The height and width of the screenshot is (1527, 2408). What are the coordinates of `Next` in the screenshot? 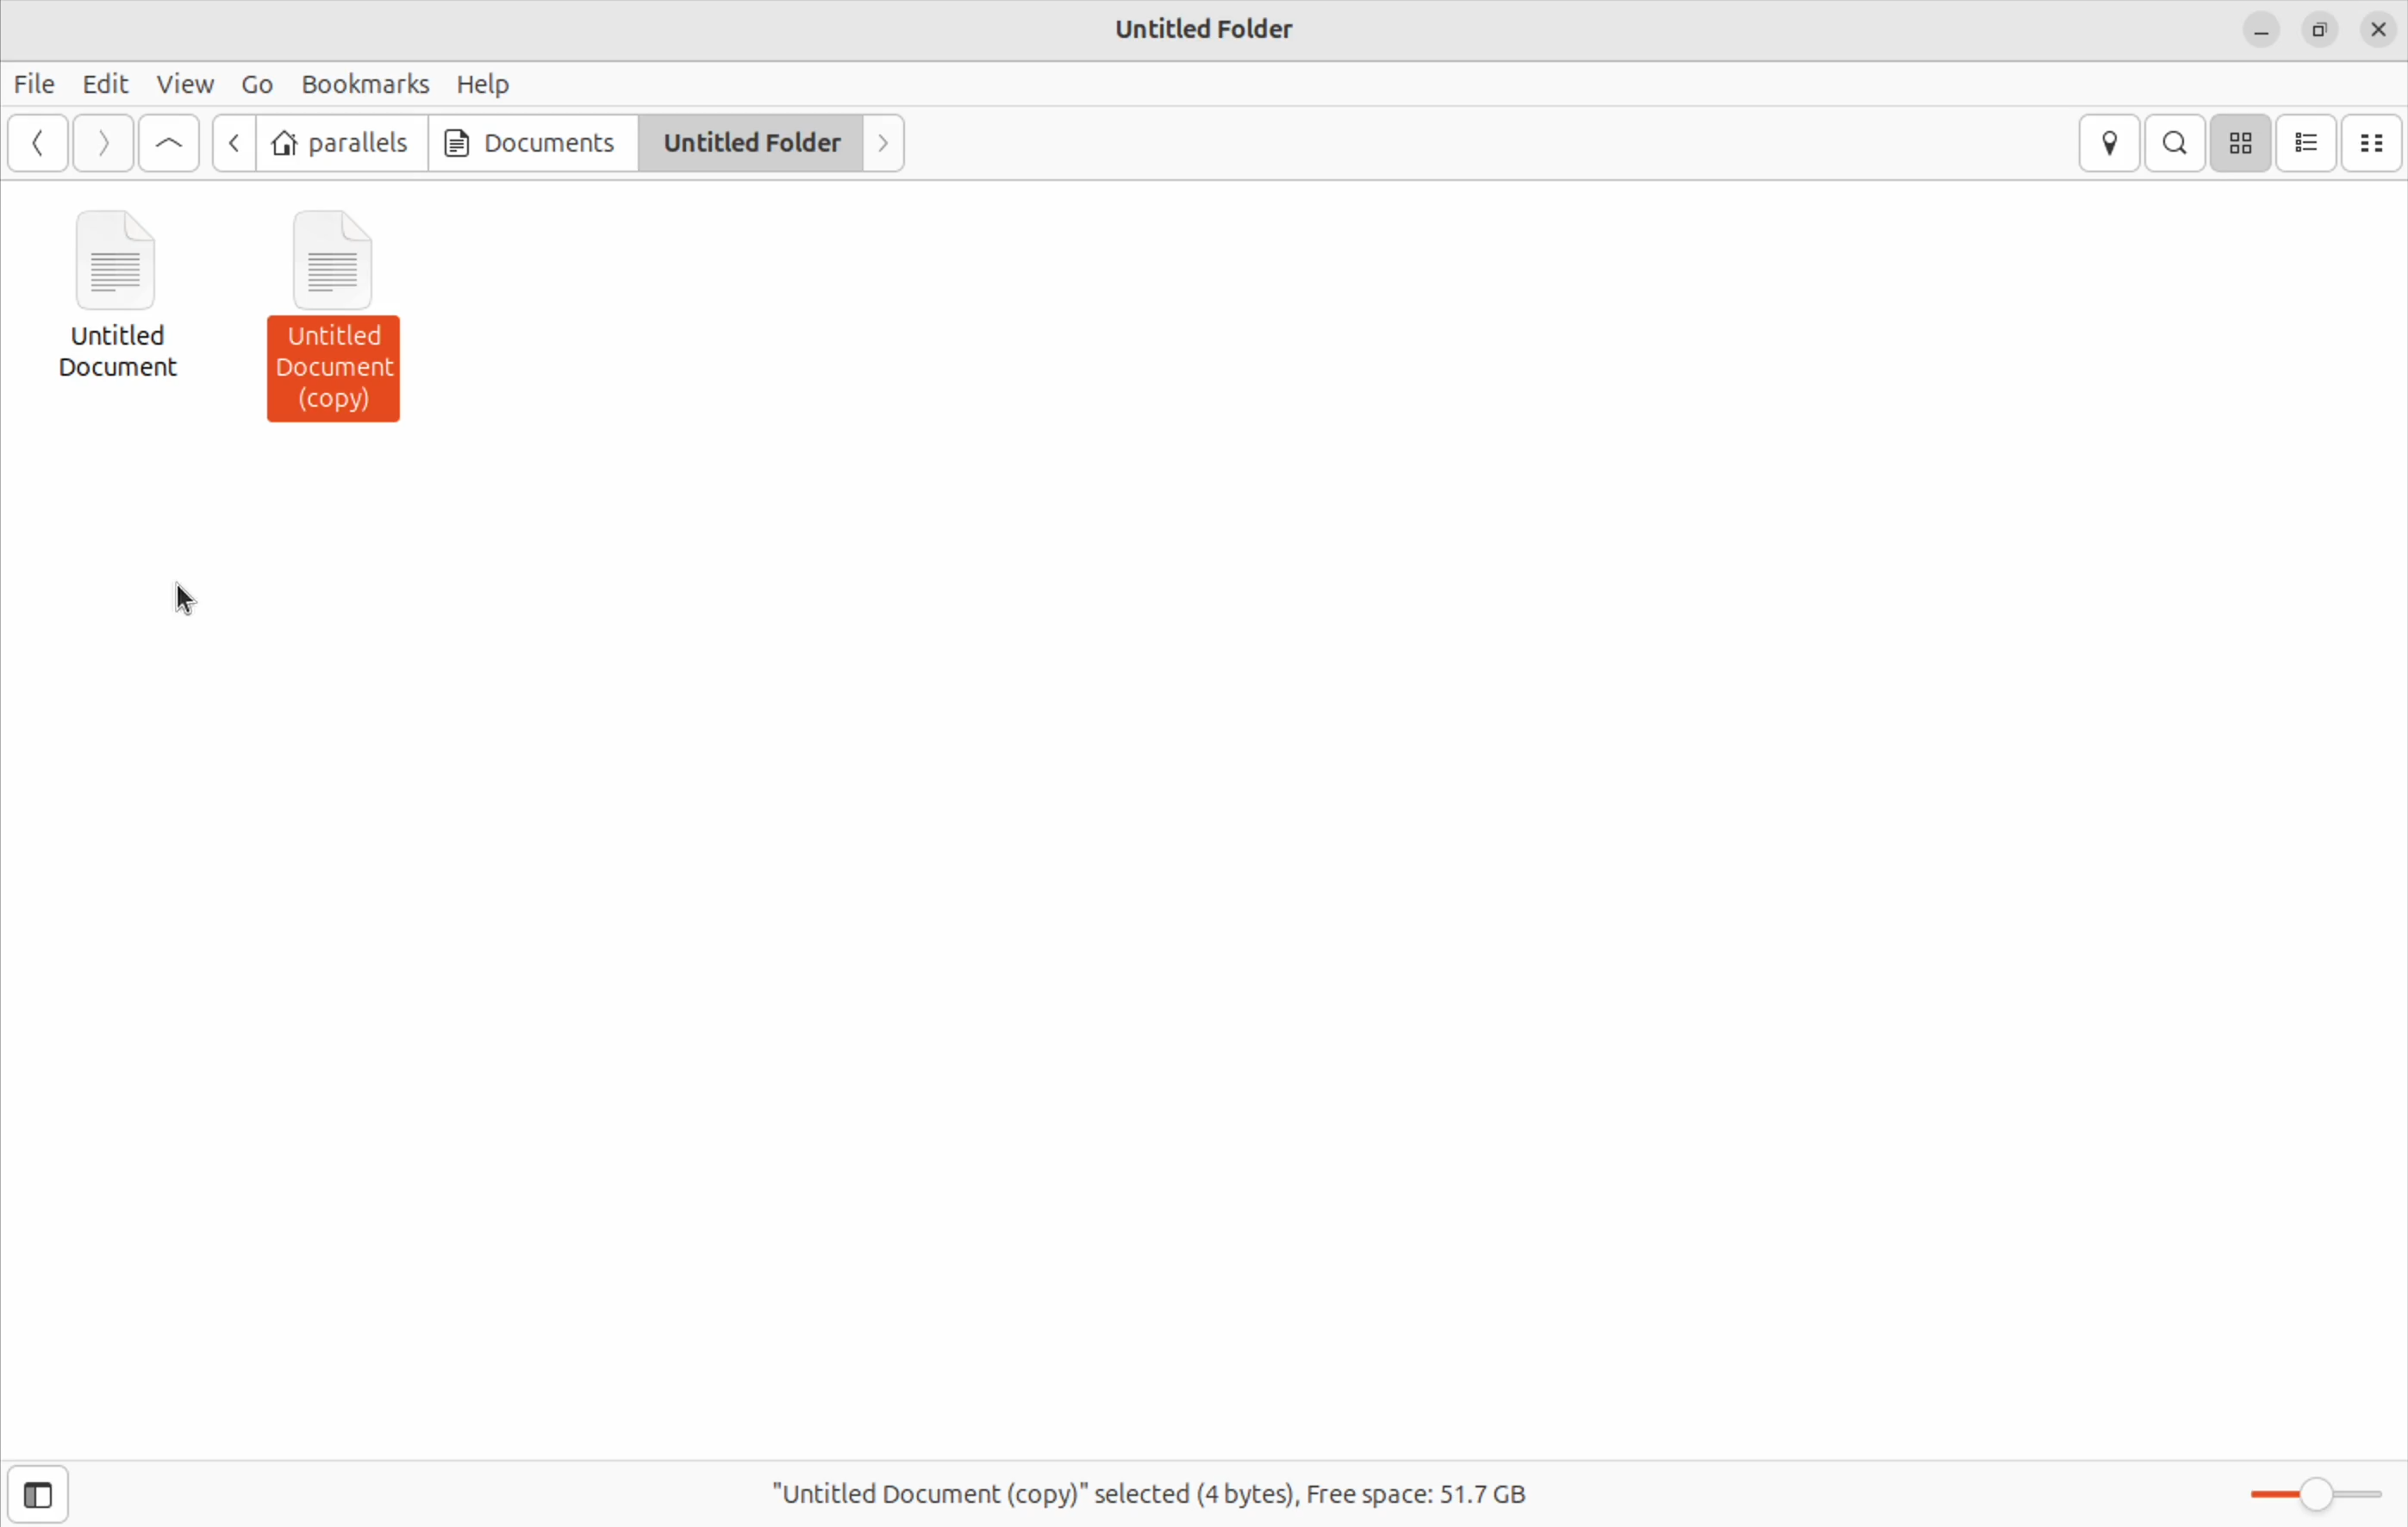 It's located at (881, 143).